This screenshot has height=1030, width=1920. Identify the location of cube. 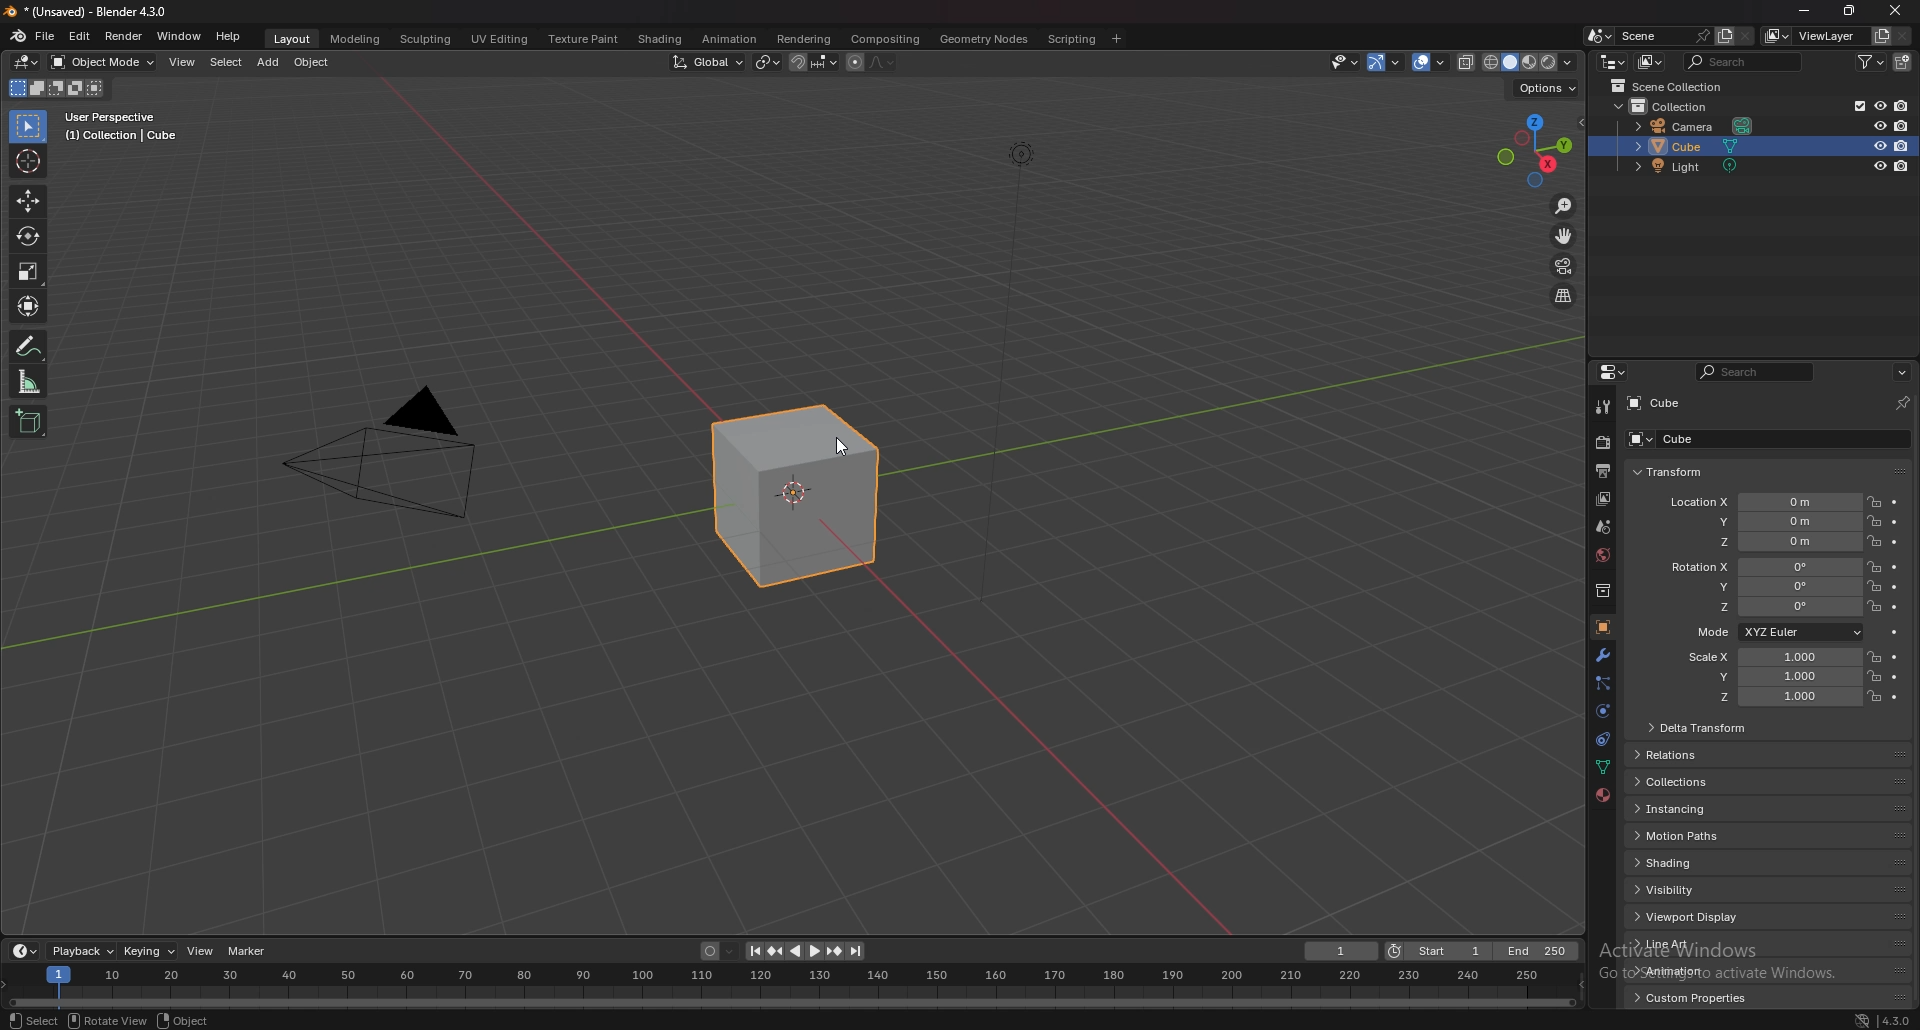
(798, 498).